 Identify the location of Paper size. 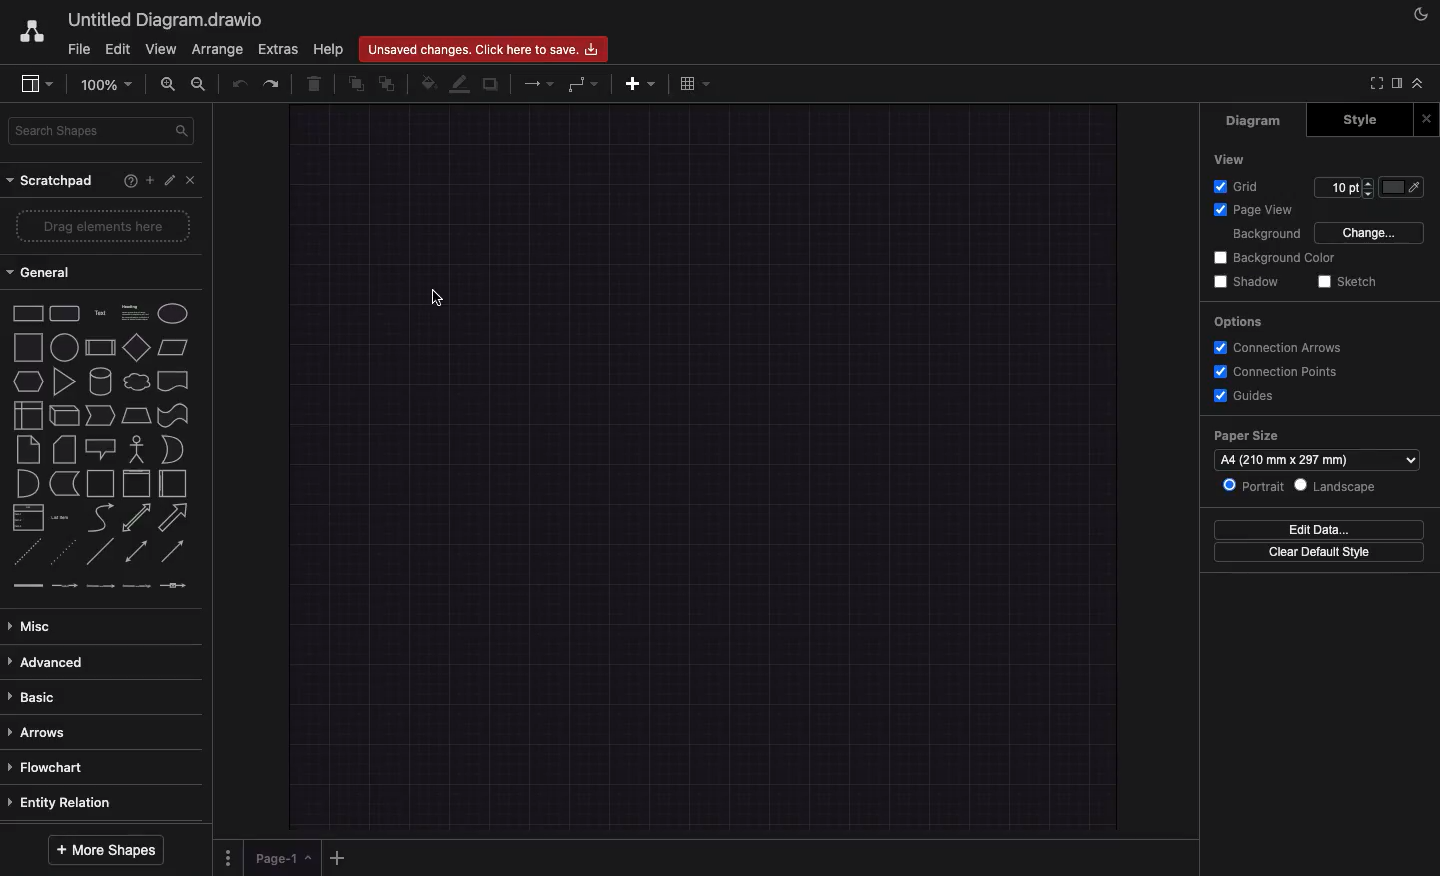
(1318, 458).